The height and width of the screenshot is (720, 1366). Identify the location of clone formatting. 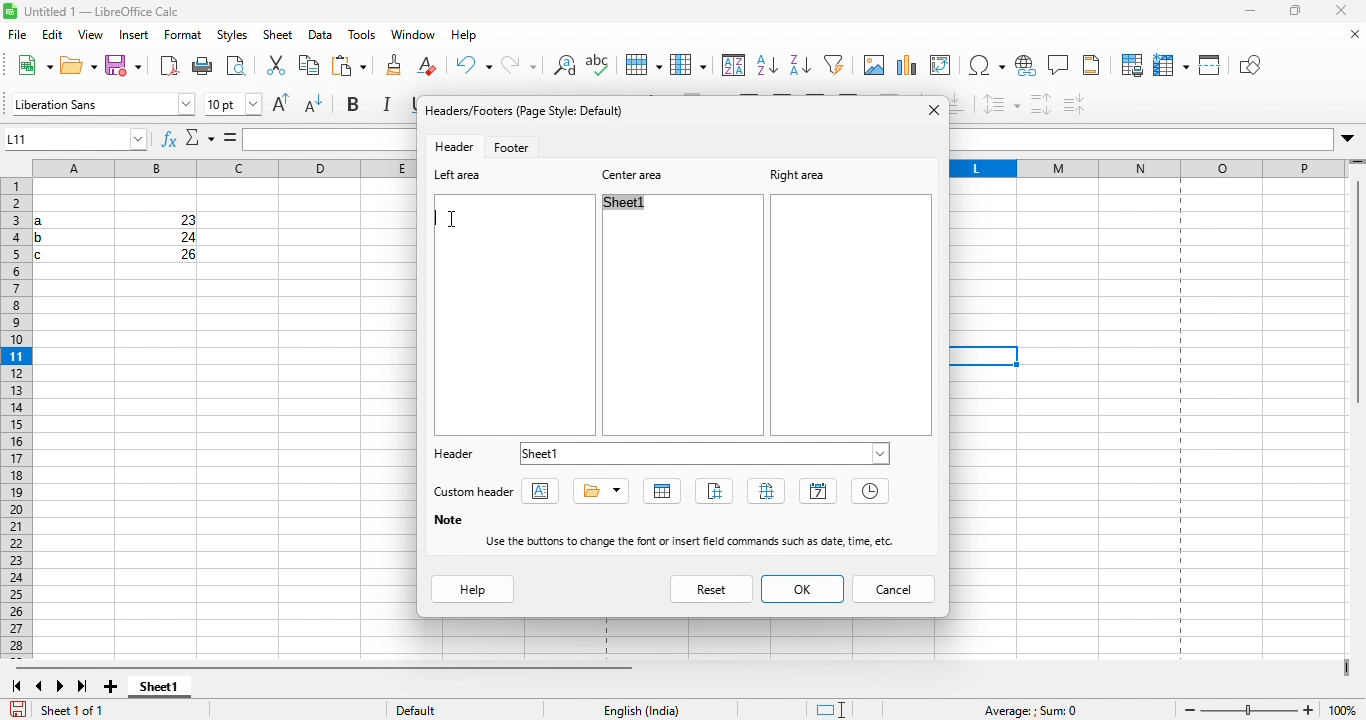
(351, 67).